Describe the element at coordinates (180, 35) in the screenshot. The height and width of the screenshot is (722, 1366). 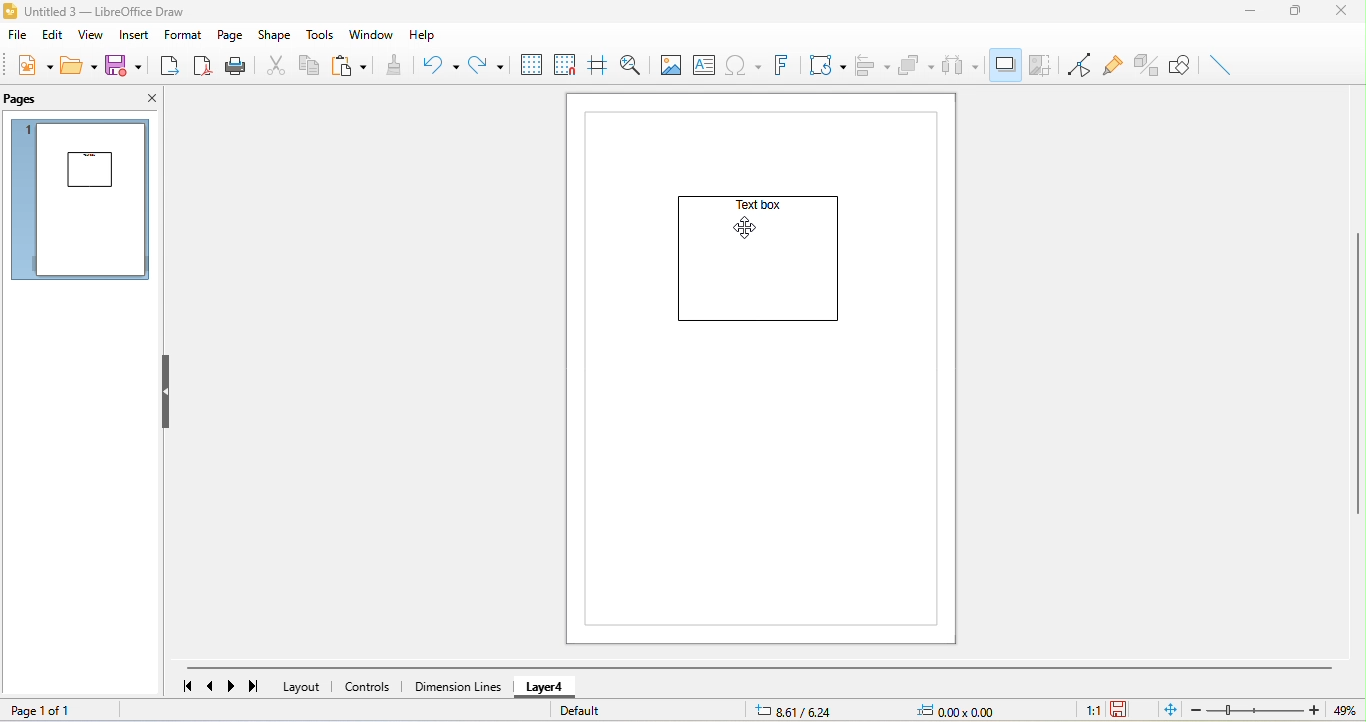
I see `format` at that location.